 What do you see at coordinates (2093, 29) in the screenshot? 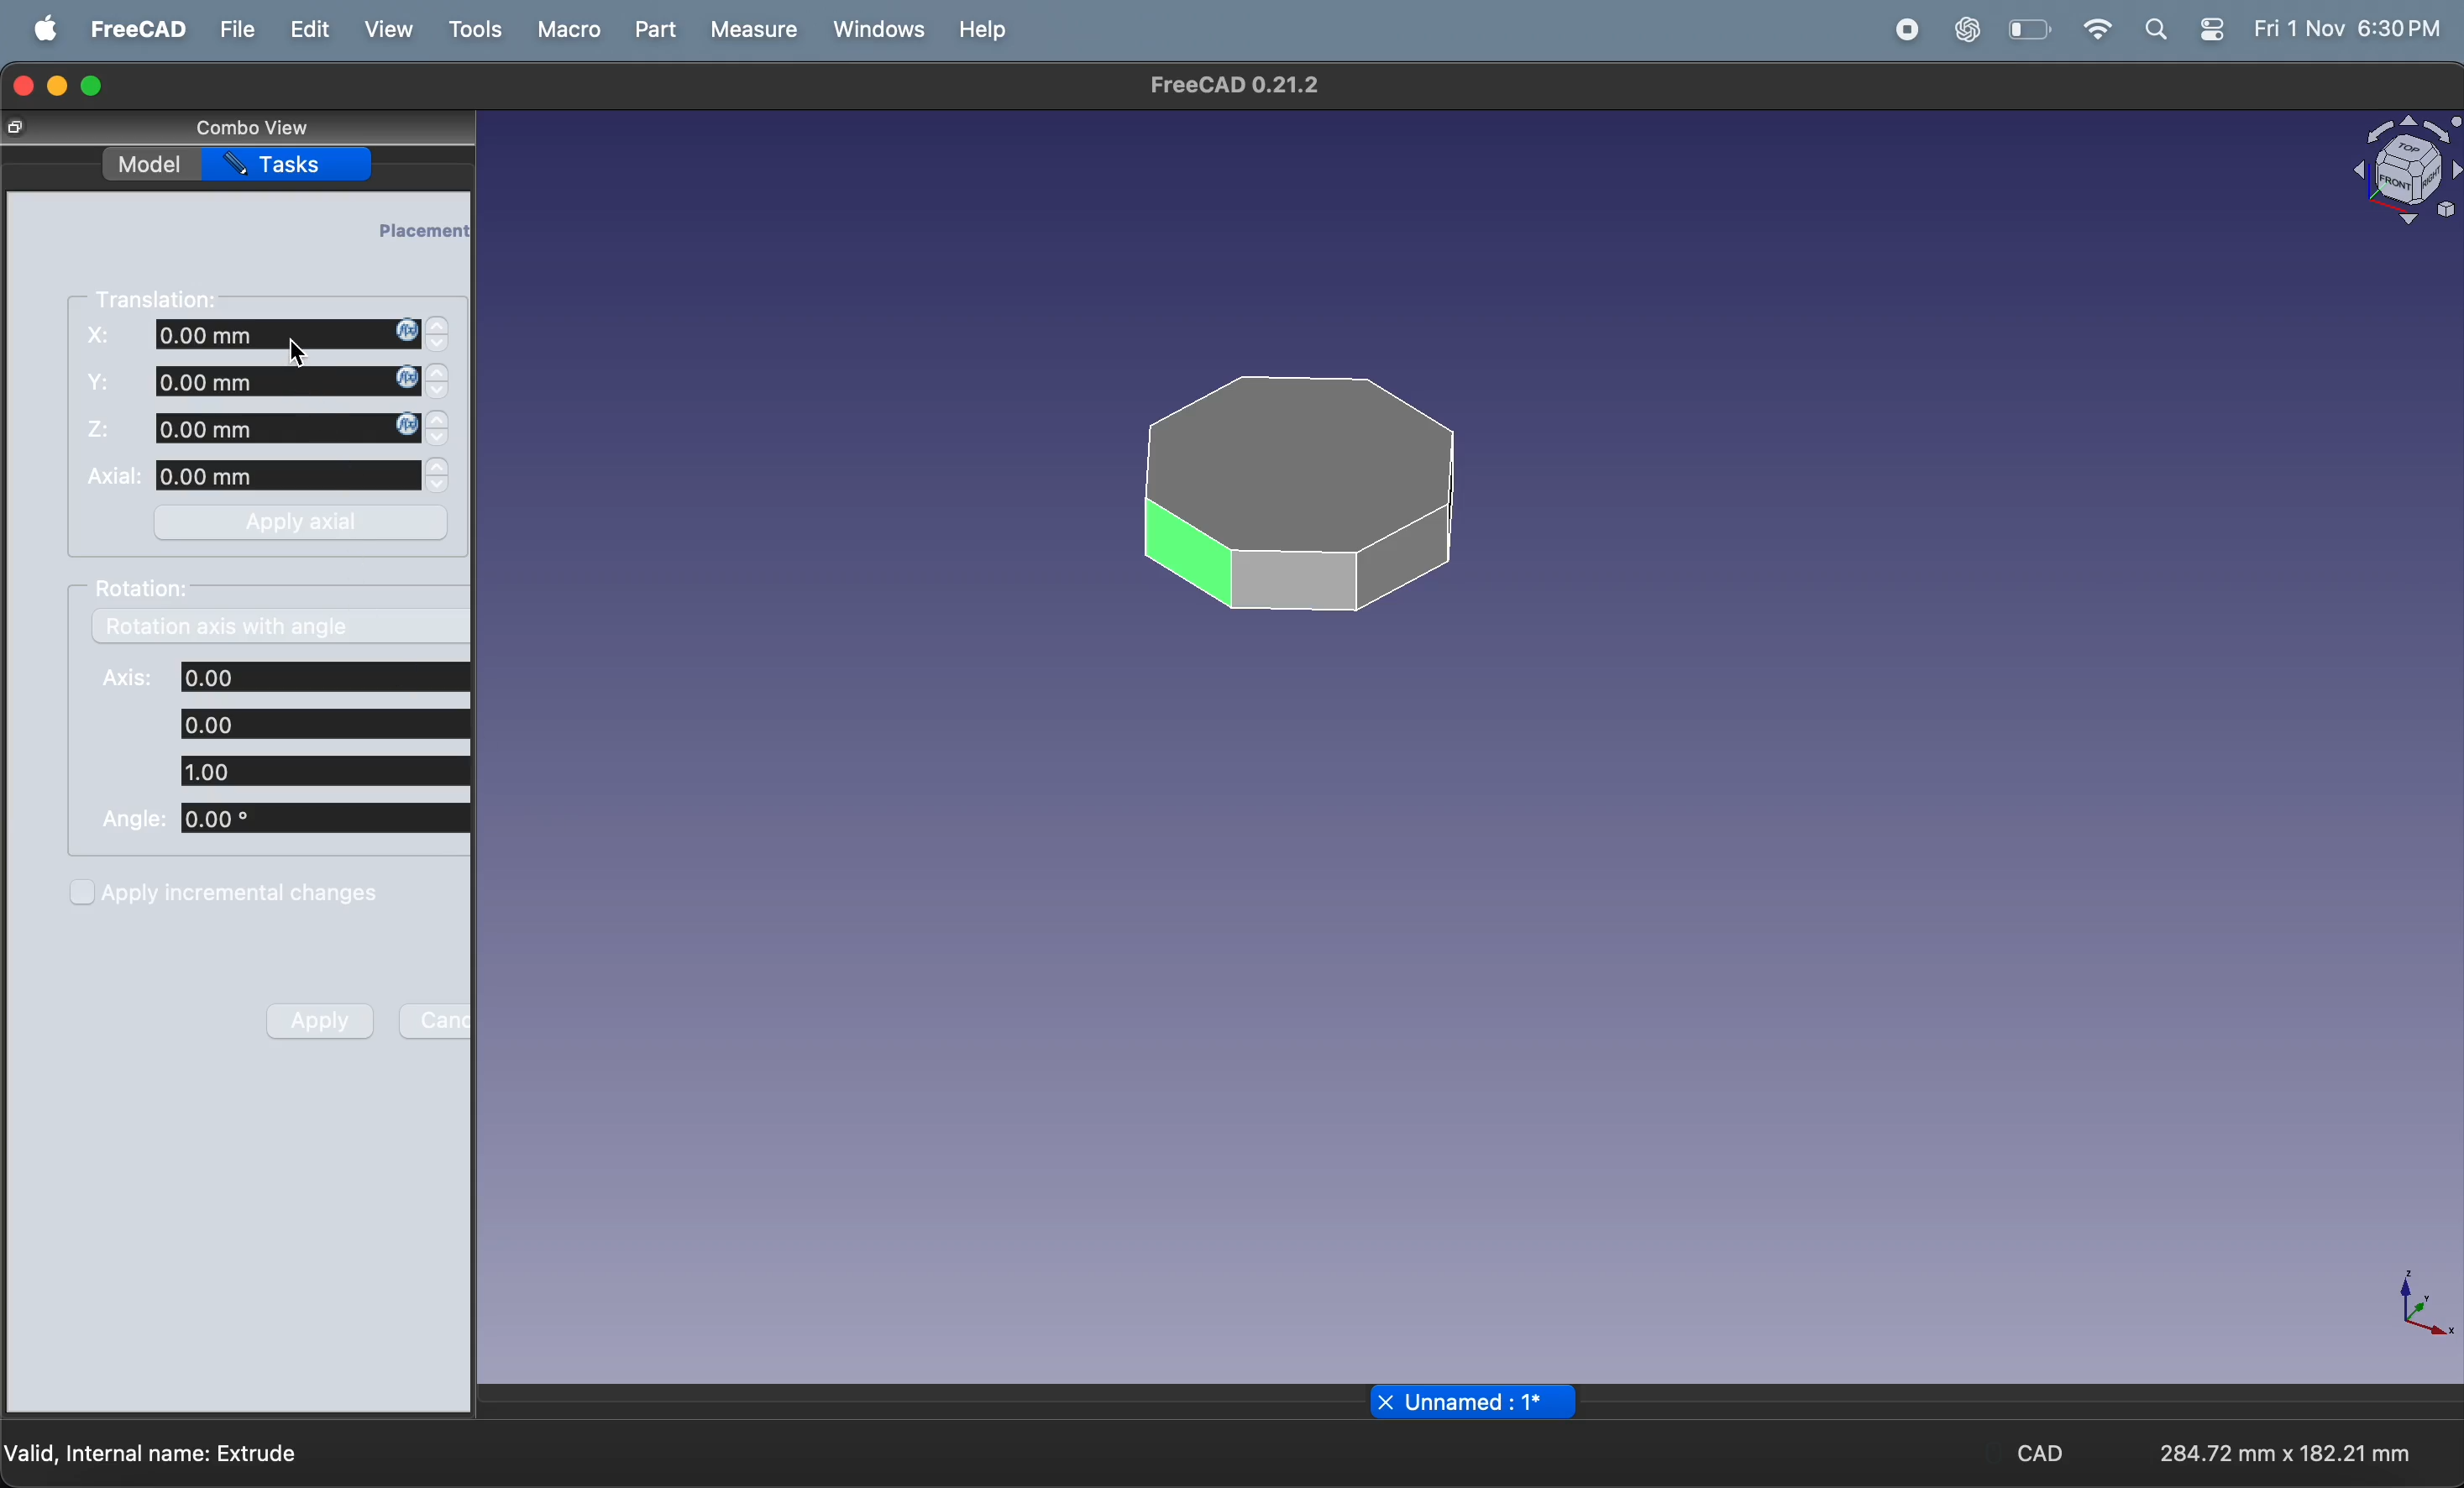
I see `wifi` at bounding box center [2093, 29].